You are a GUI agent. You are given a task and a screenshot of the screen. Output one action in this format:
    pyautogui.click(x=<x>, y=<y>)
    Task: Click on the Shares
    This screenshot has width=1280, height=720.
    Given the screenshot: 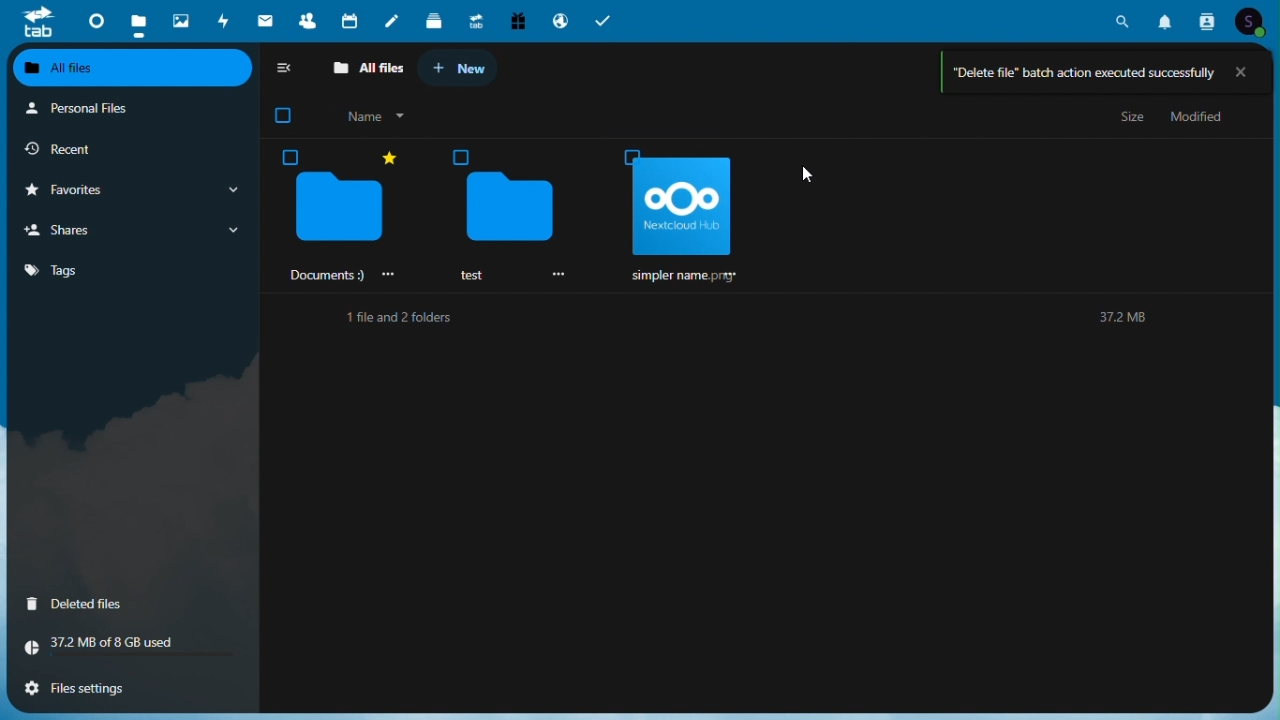 What is the action you would take?
    pyautogui.click(x=130, y=231)
    